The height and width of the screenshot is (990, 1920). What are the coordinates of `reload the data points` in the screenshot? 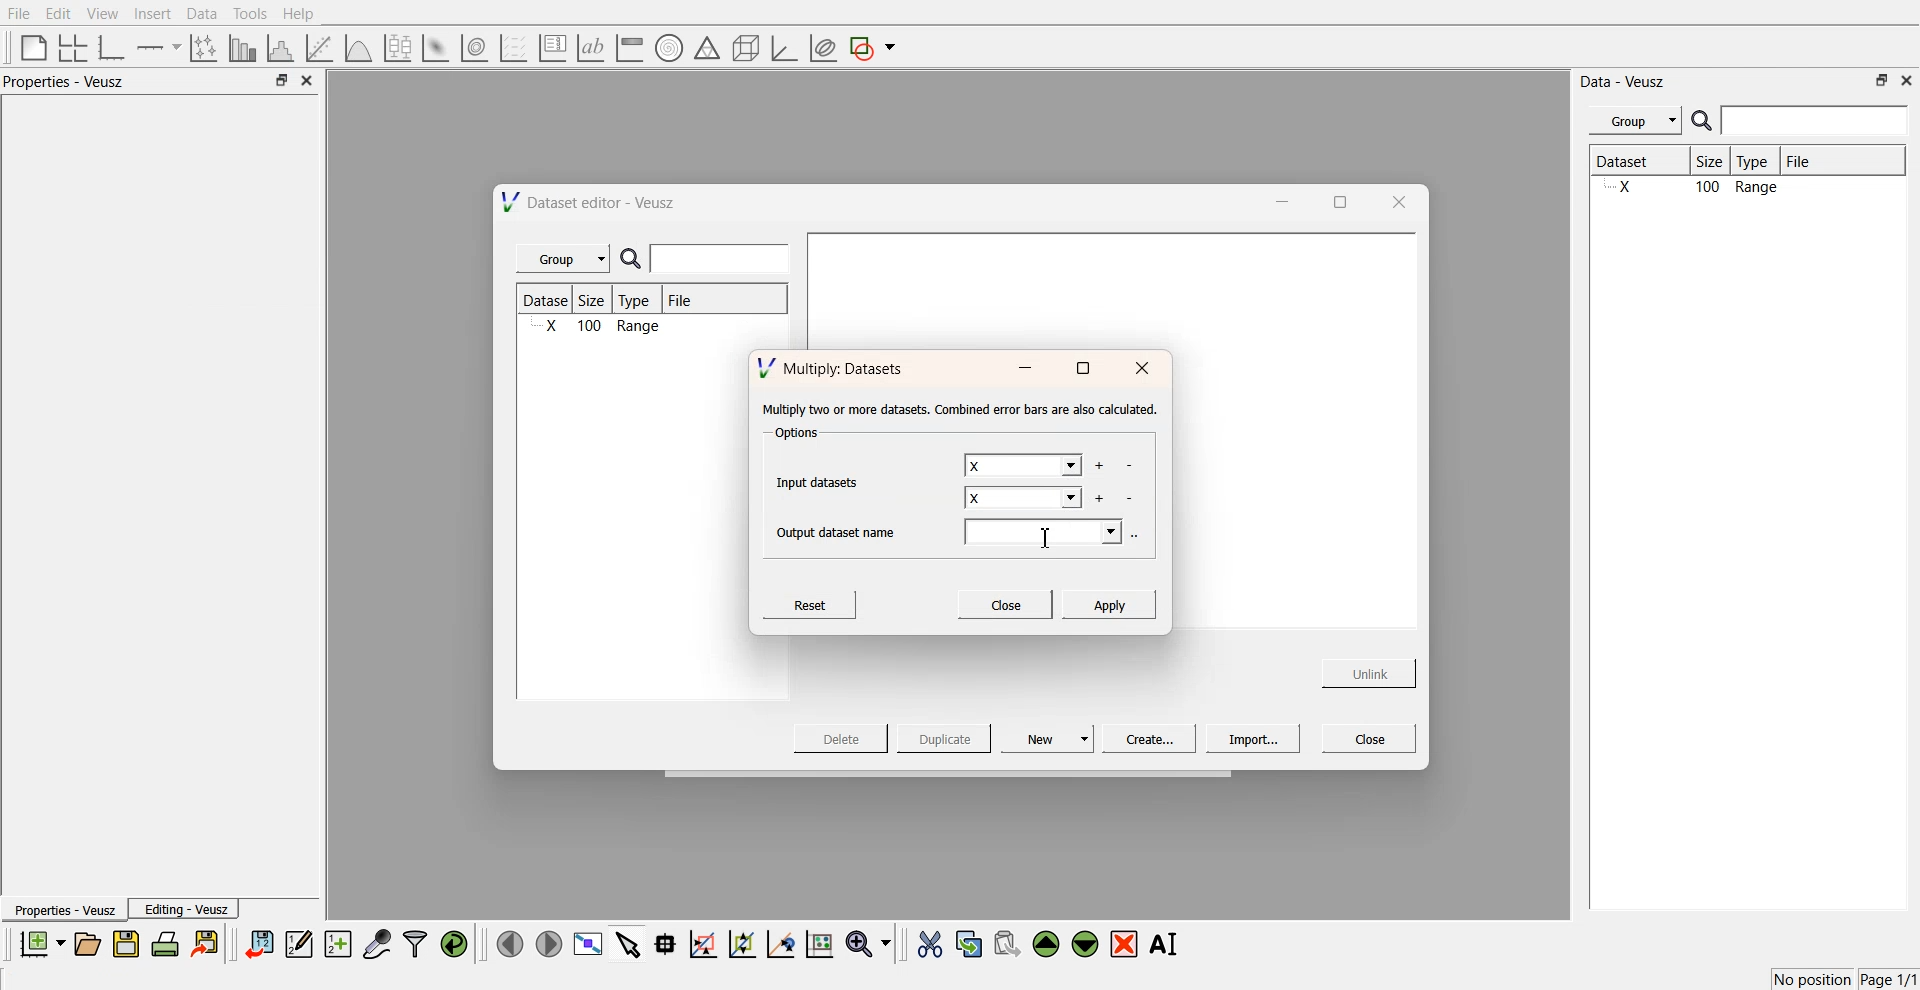 It's located at (455, 945).